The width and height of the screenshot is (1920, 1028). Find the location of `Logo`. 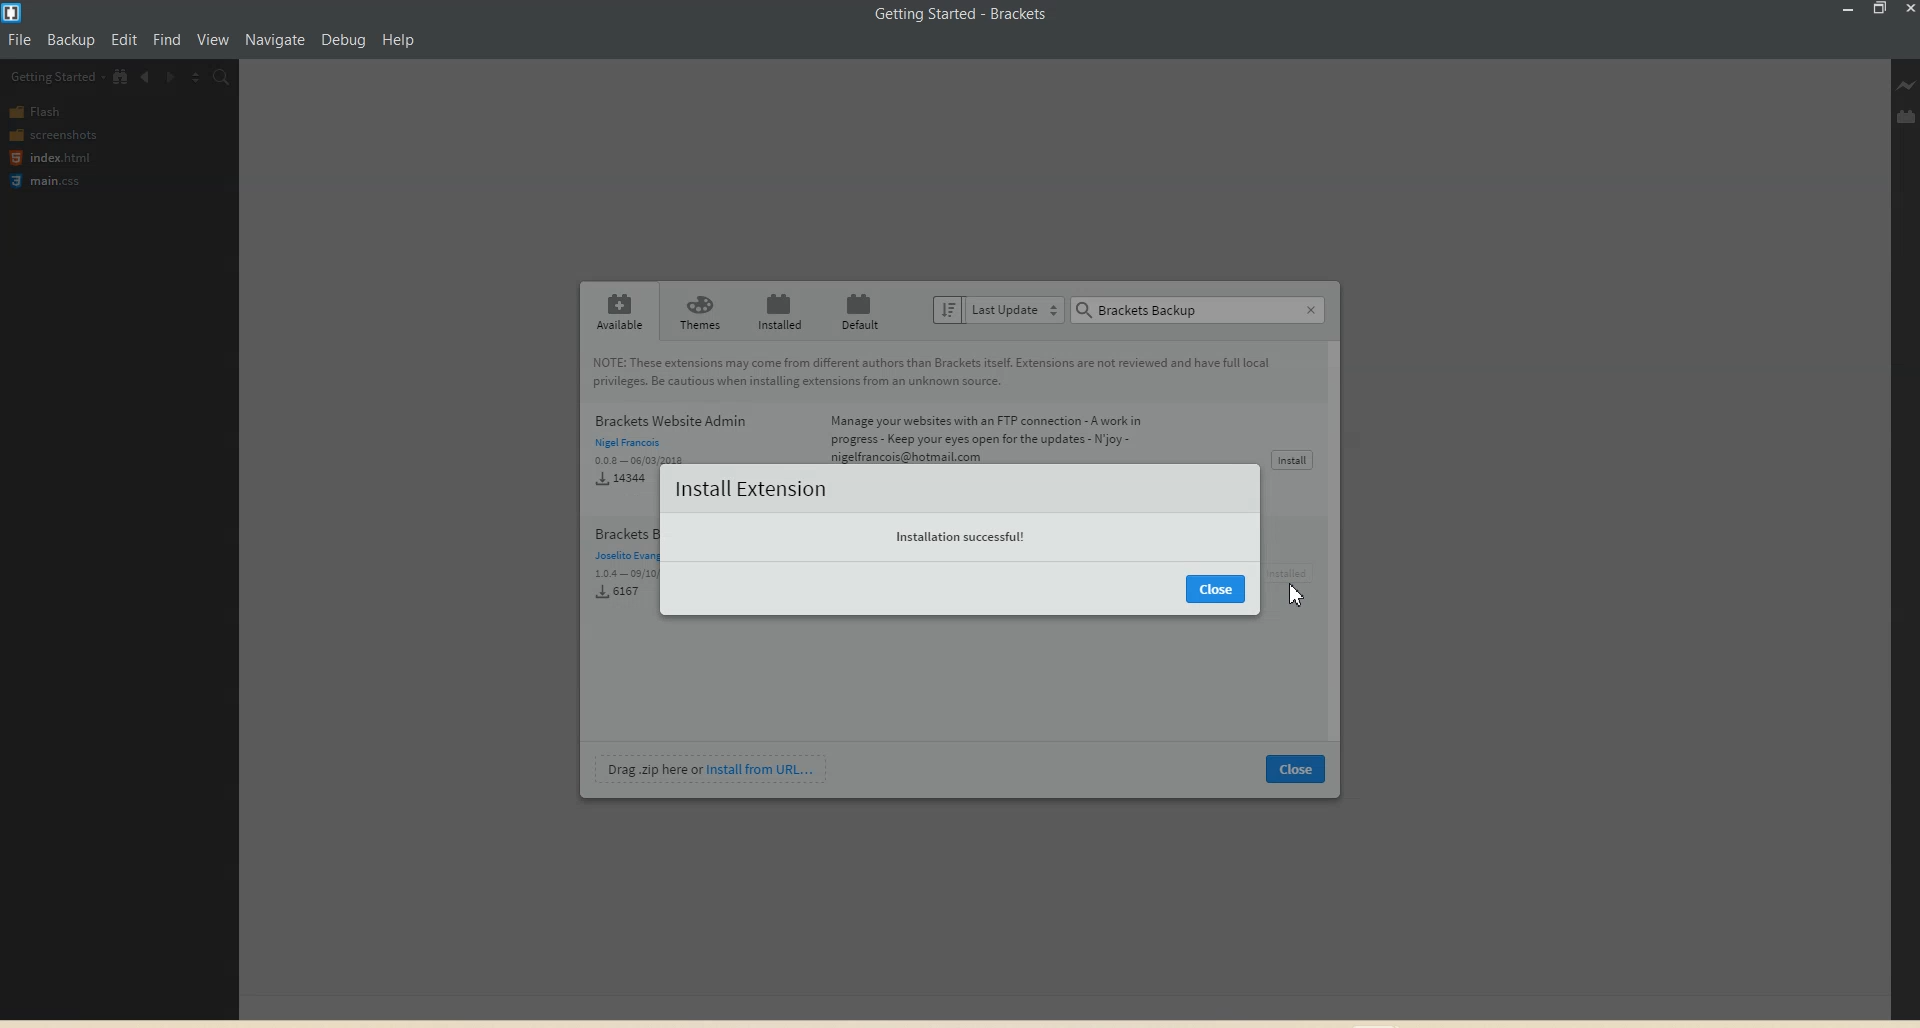

Logo is located at coordinates (15, 13).